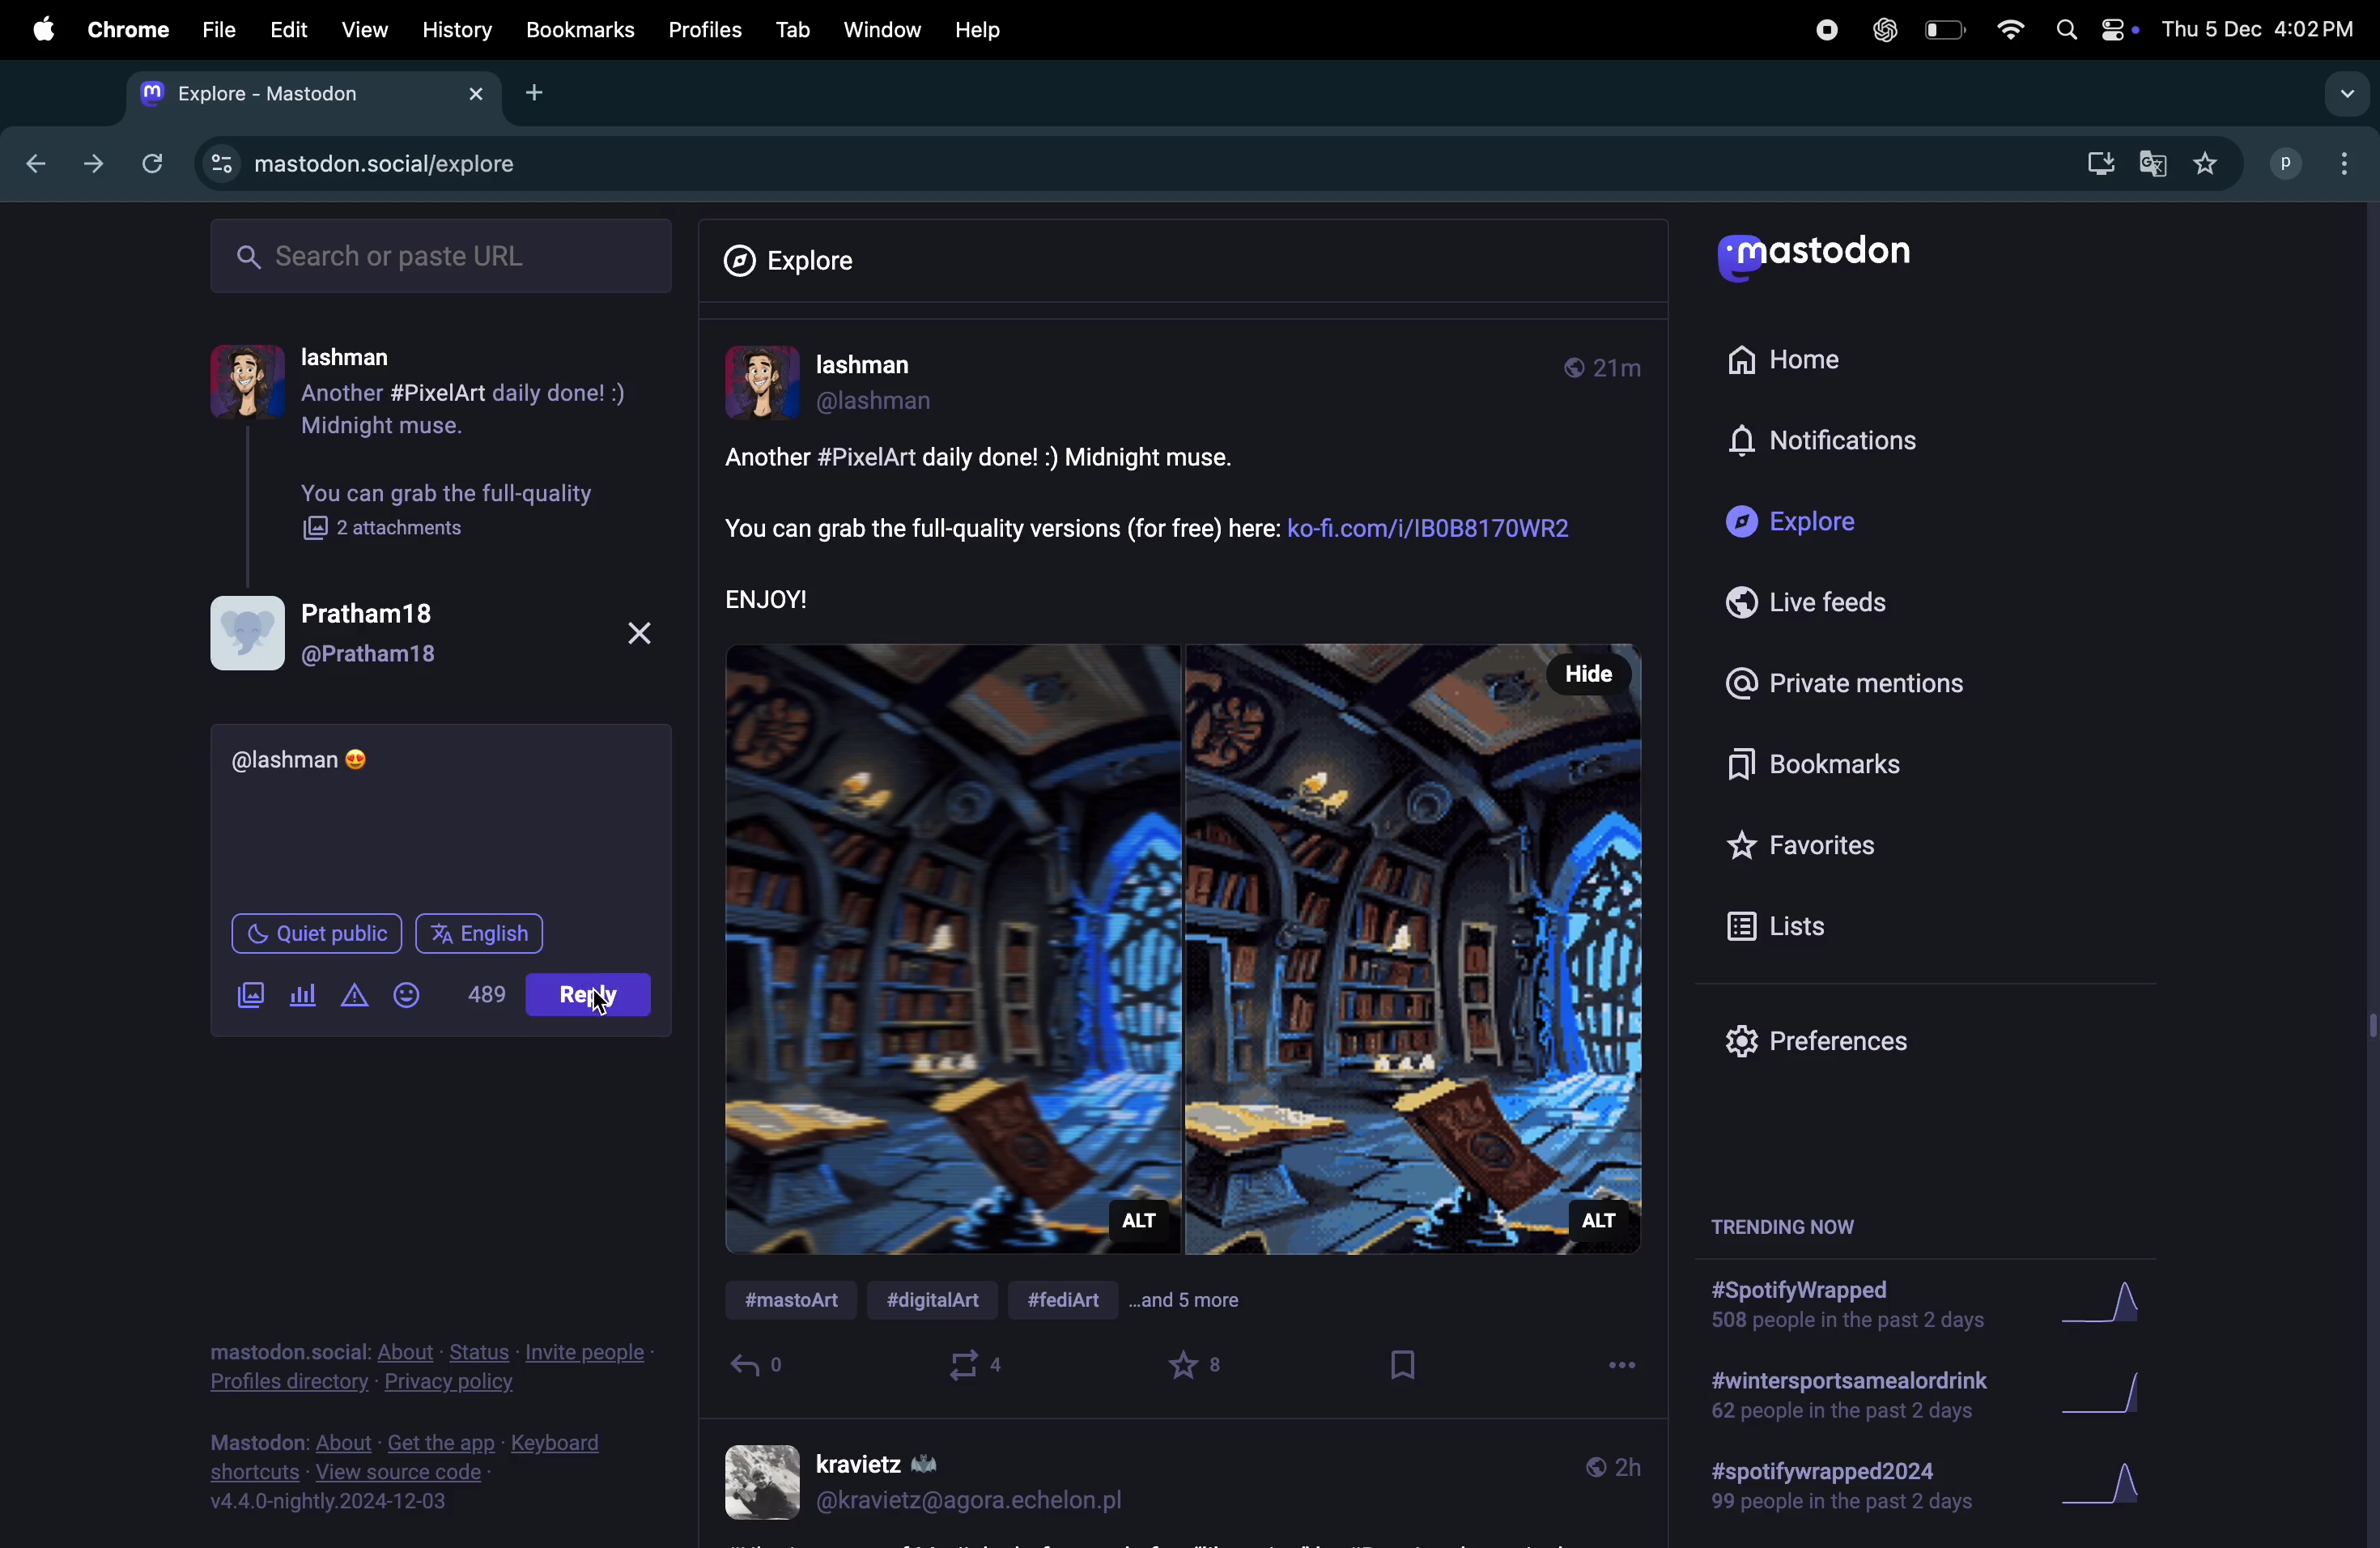  I want to click on Alt description, so click(1598, 1219).